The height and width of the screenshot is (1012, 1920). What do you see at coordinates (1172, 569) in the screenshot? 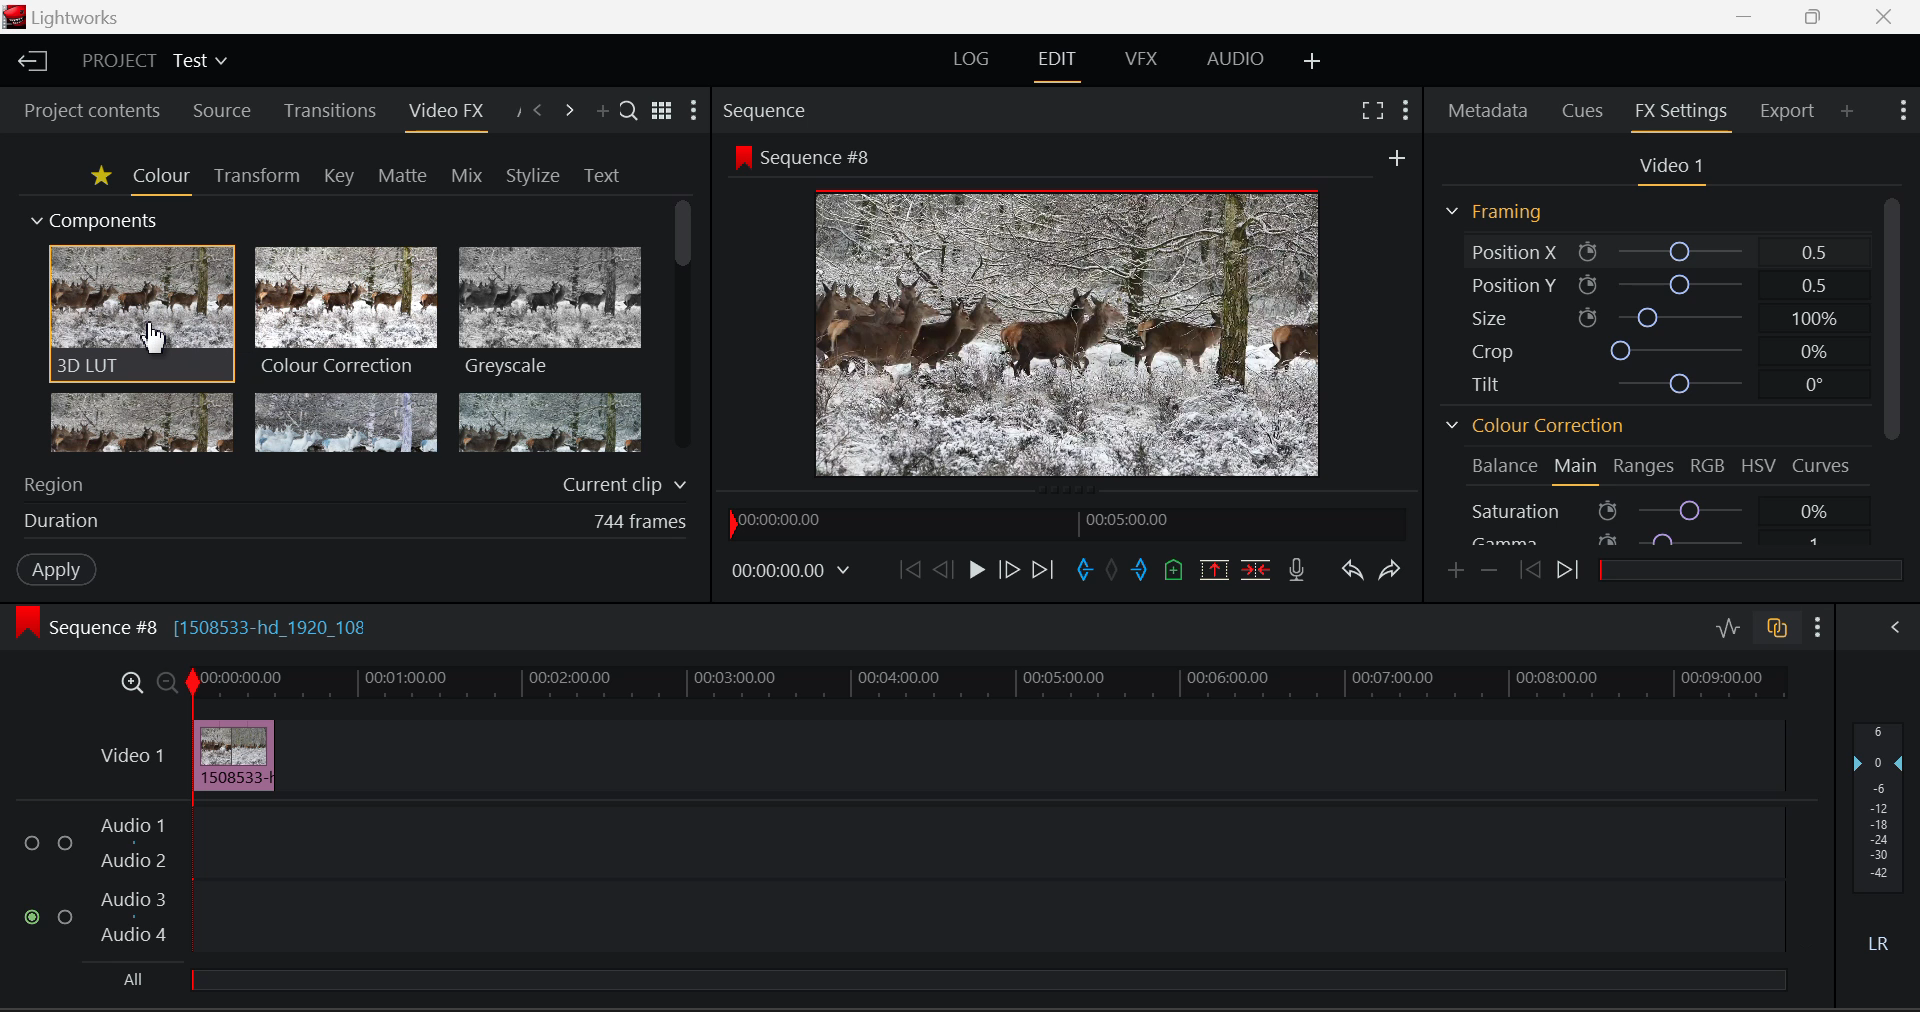
I see `Mark Cue` at bounding box center [1172, 569].